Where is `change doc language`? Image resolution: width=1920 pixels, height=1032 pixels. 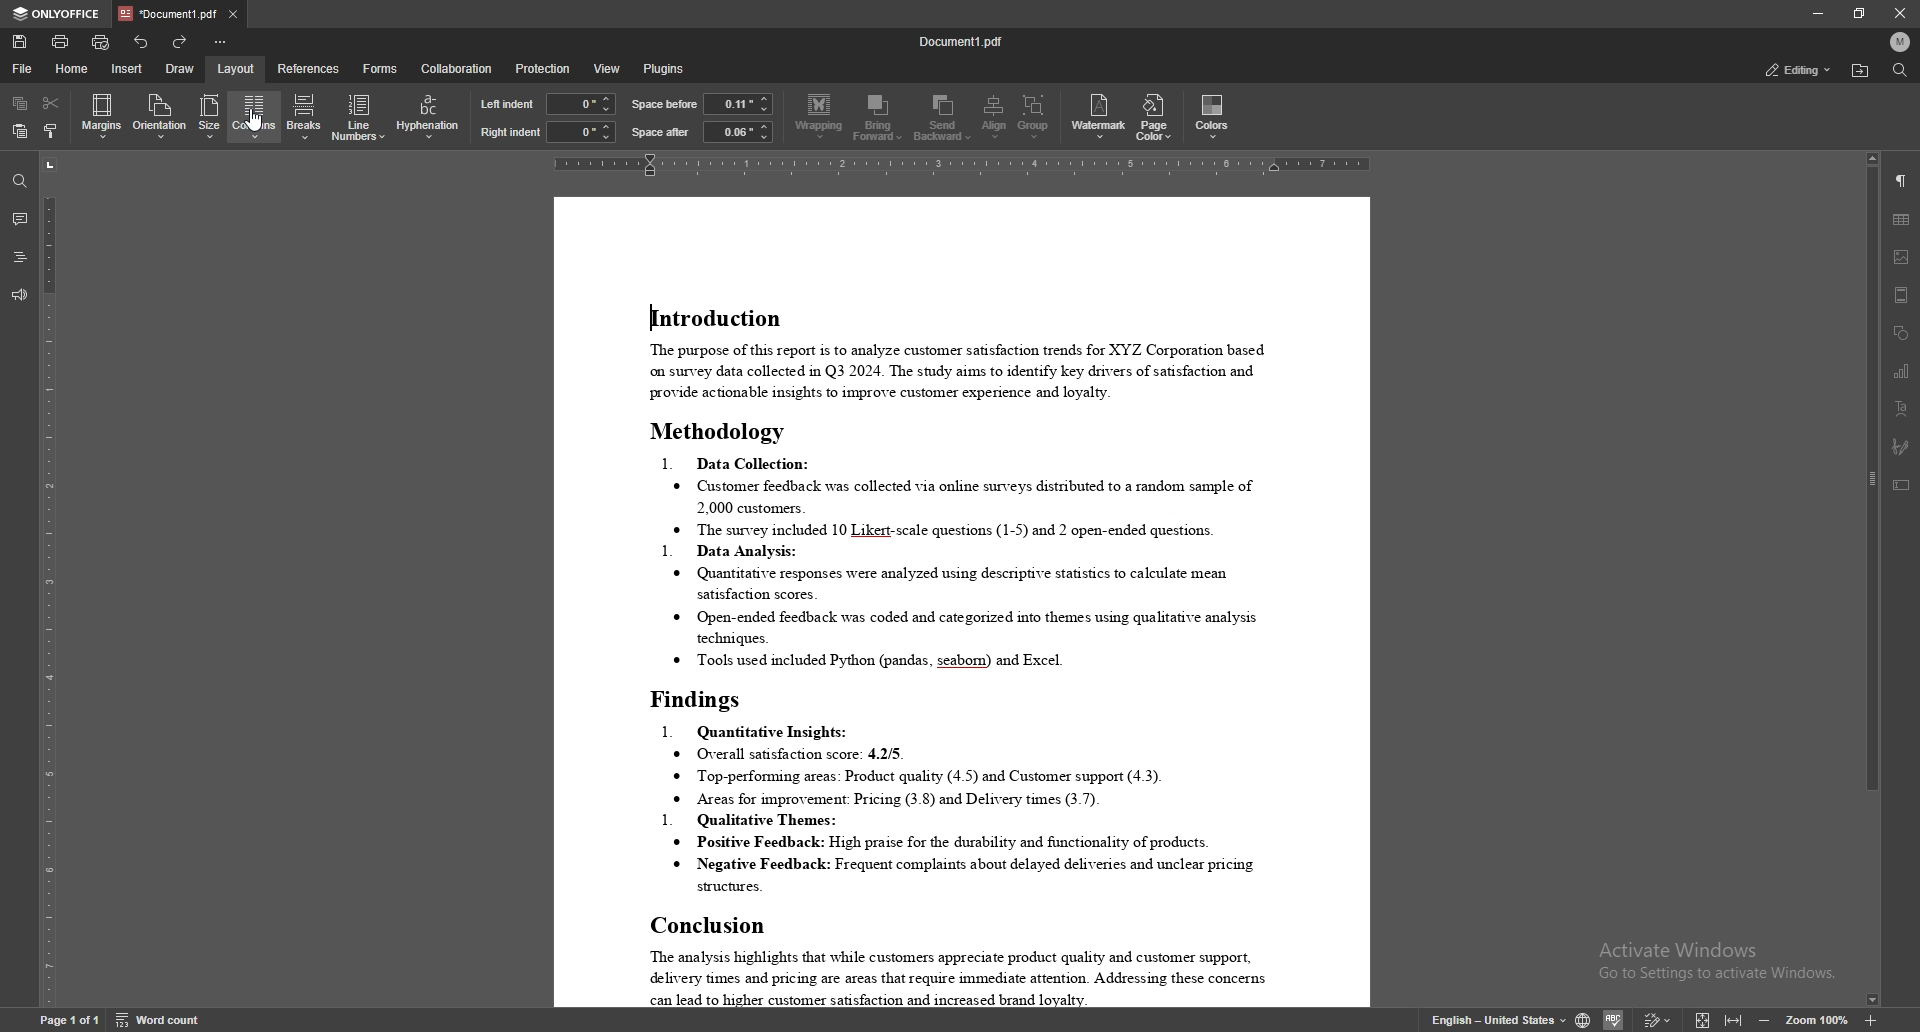 change doc language is located at coordinates (1582, 1017).